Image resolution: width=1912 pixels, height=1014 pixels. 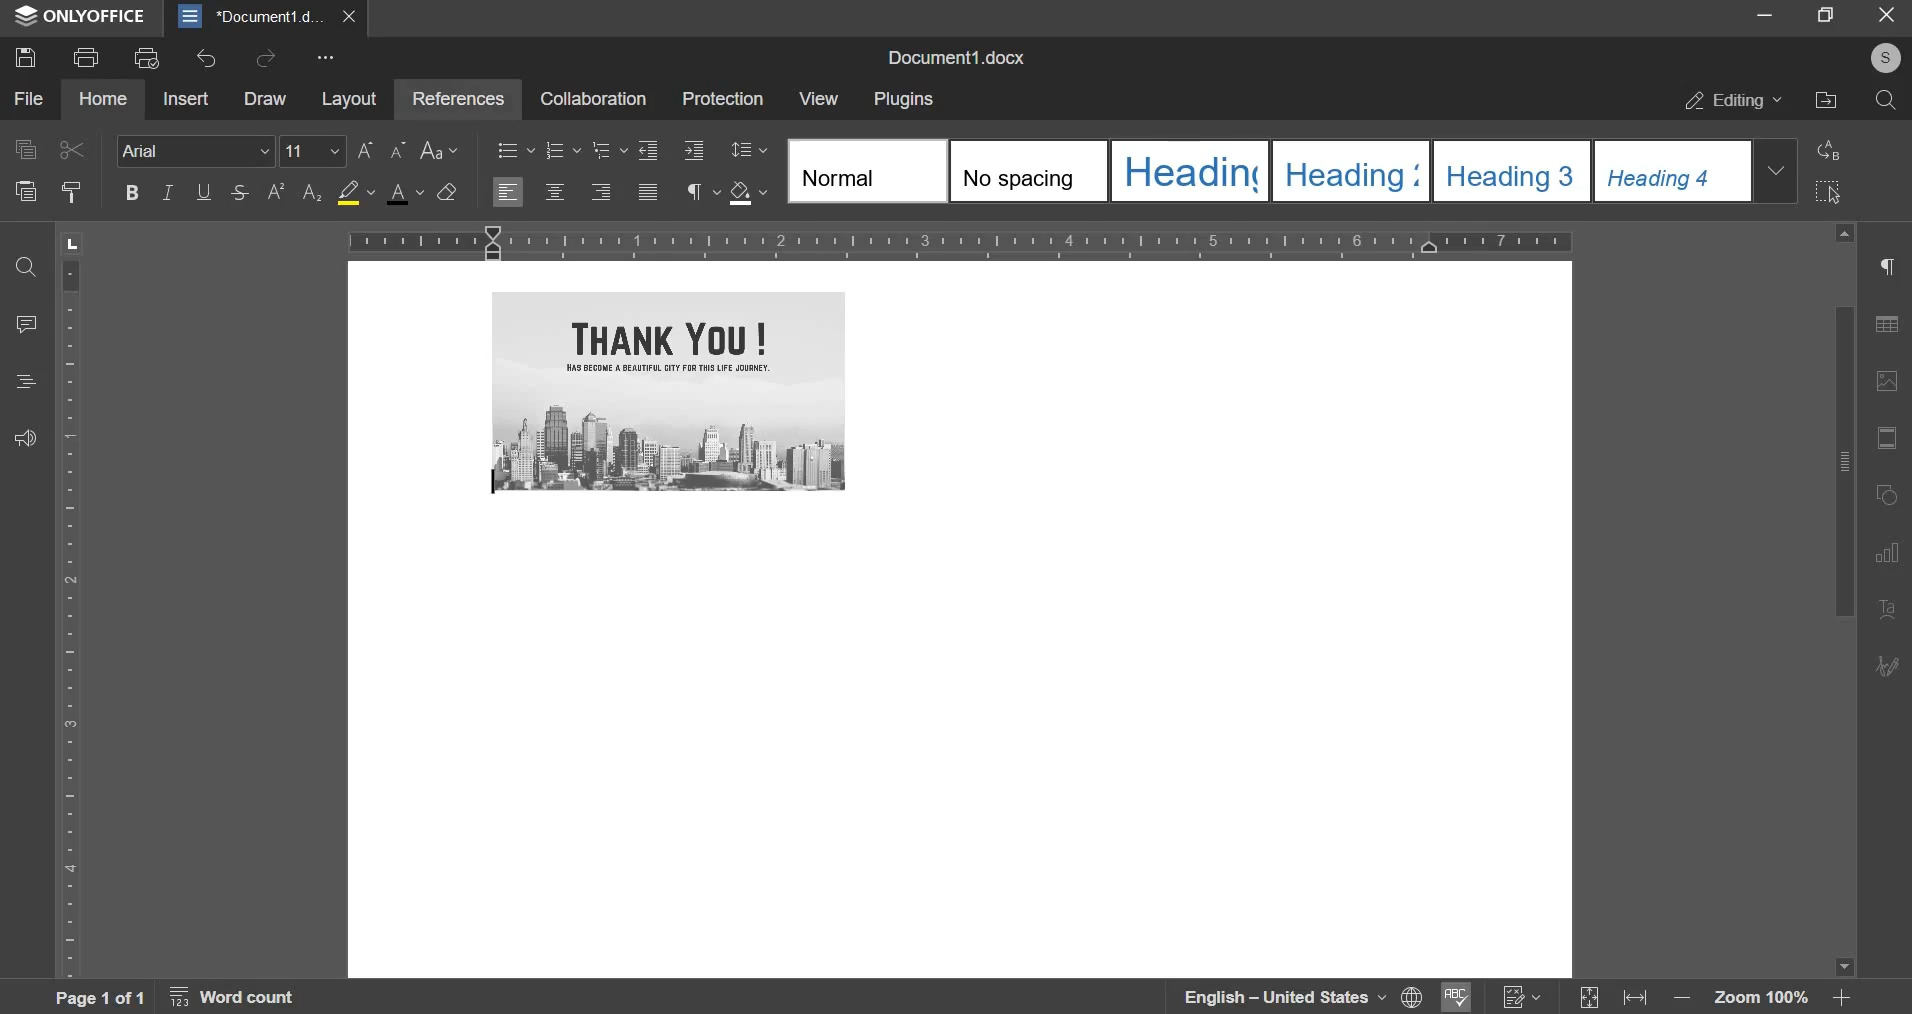 I want to click on print preview, so click(x=147, y=57).